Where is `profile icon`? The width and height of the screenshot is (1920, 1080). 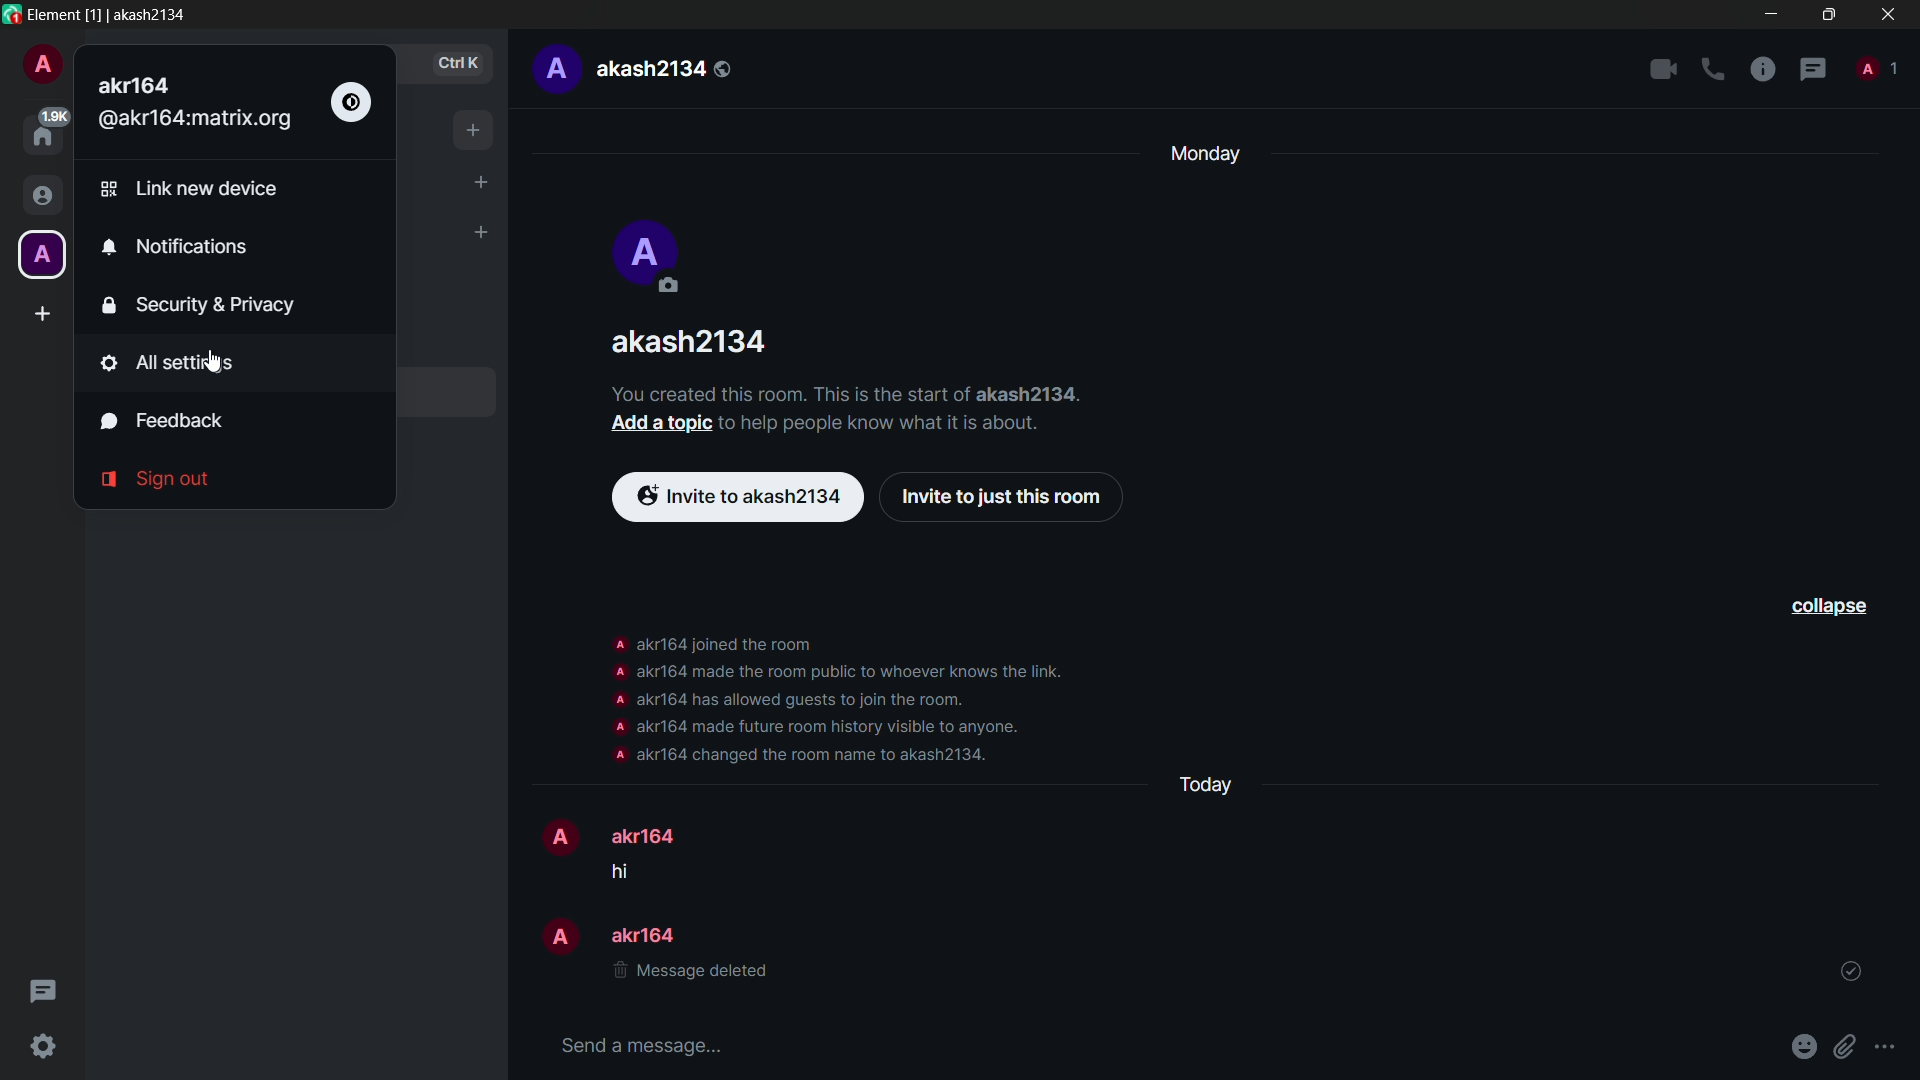
profile icon is located at coordinates (651, 258).